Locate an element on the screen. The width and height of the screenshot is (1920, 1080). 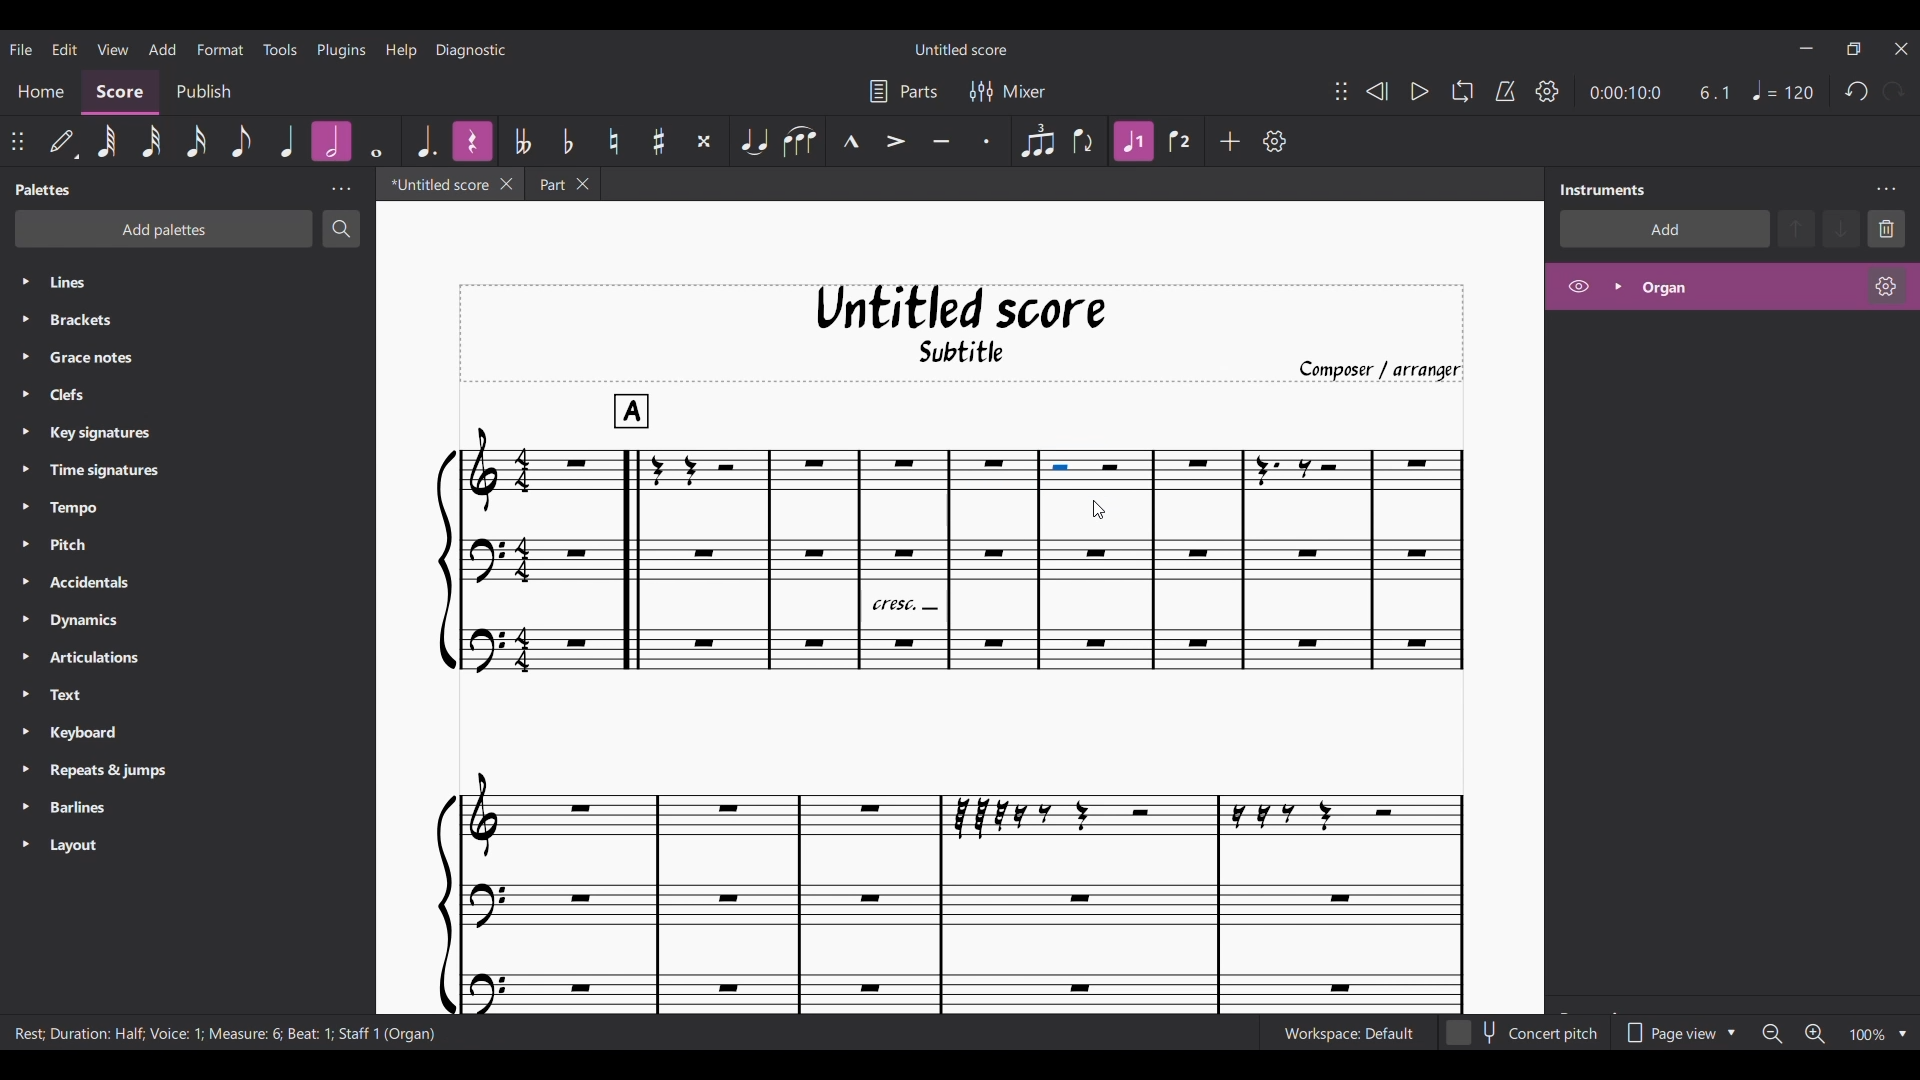
Redo is located at coordinates (1893, 91).